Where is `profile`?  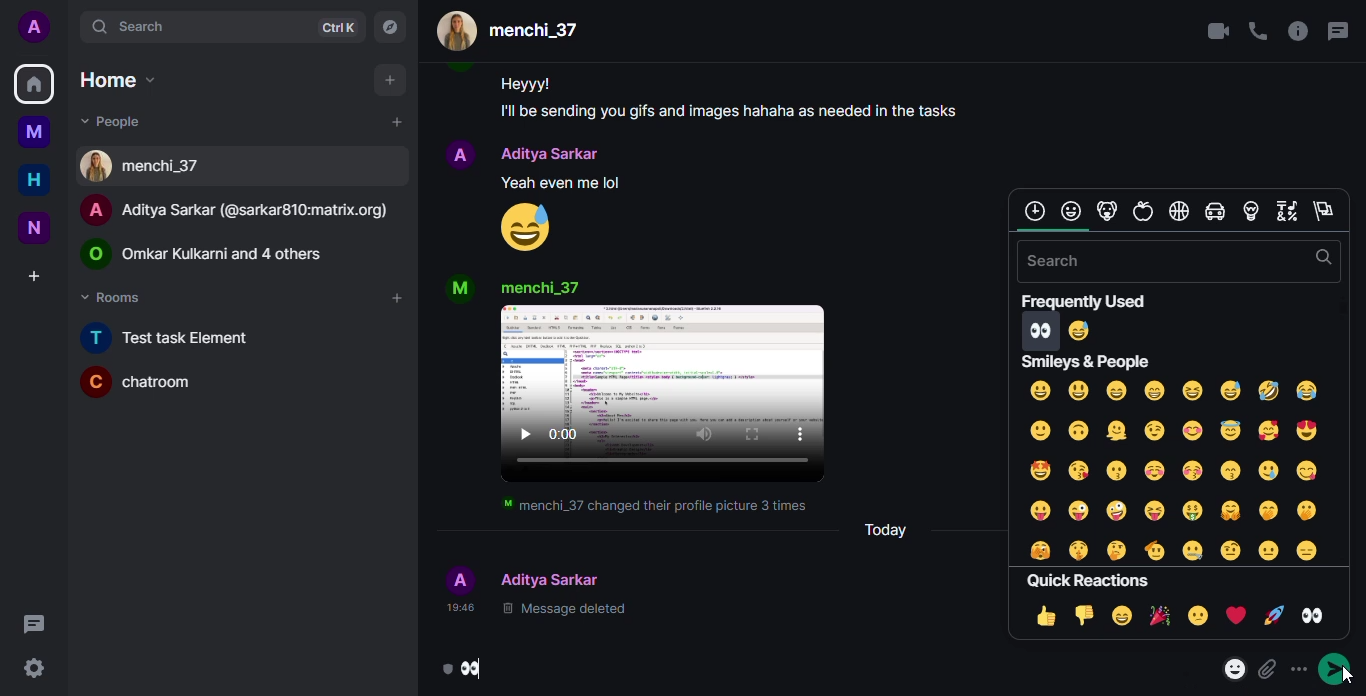 profile is located at coordinates (460, 151).